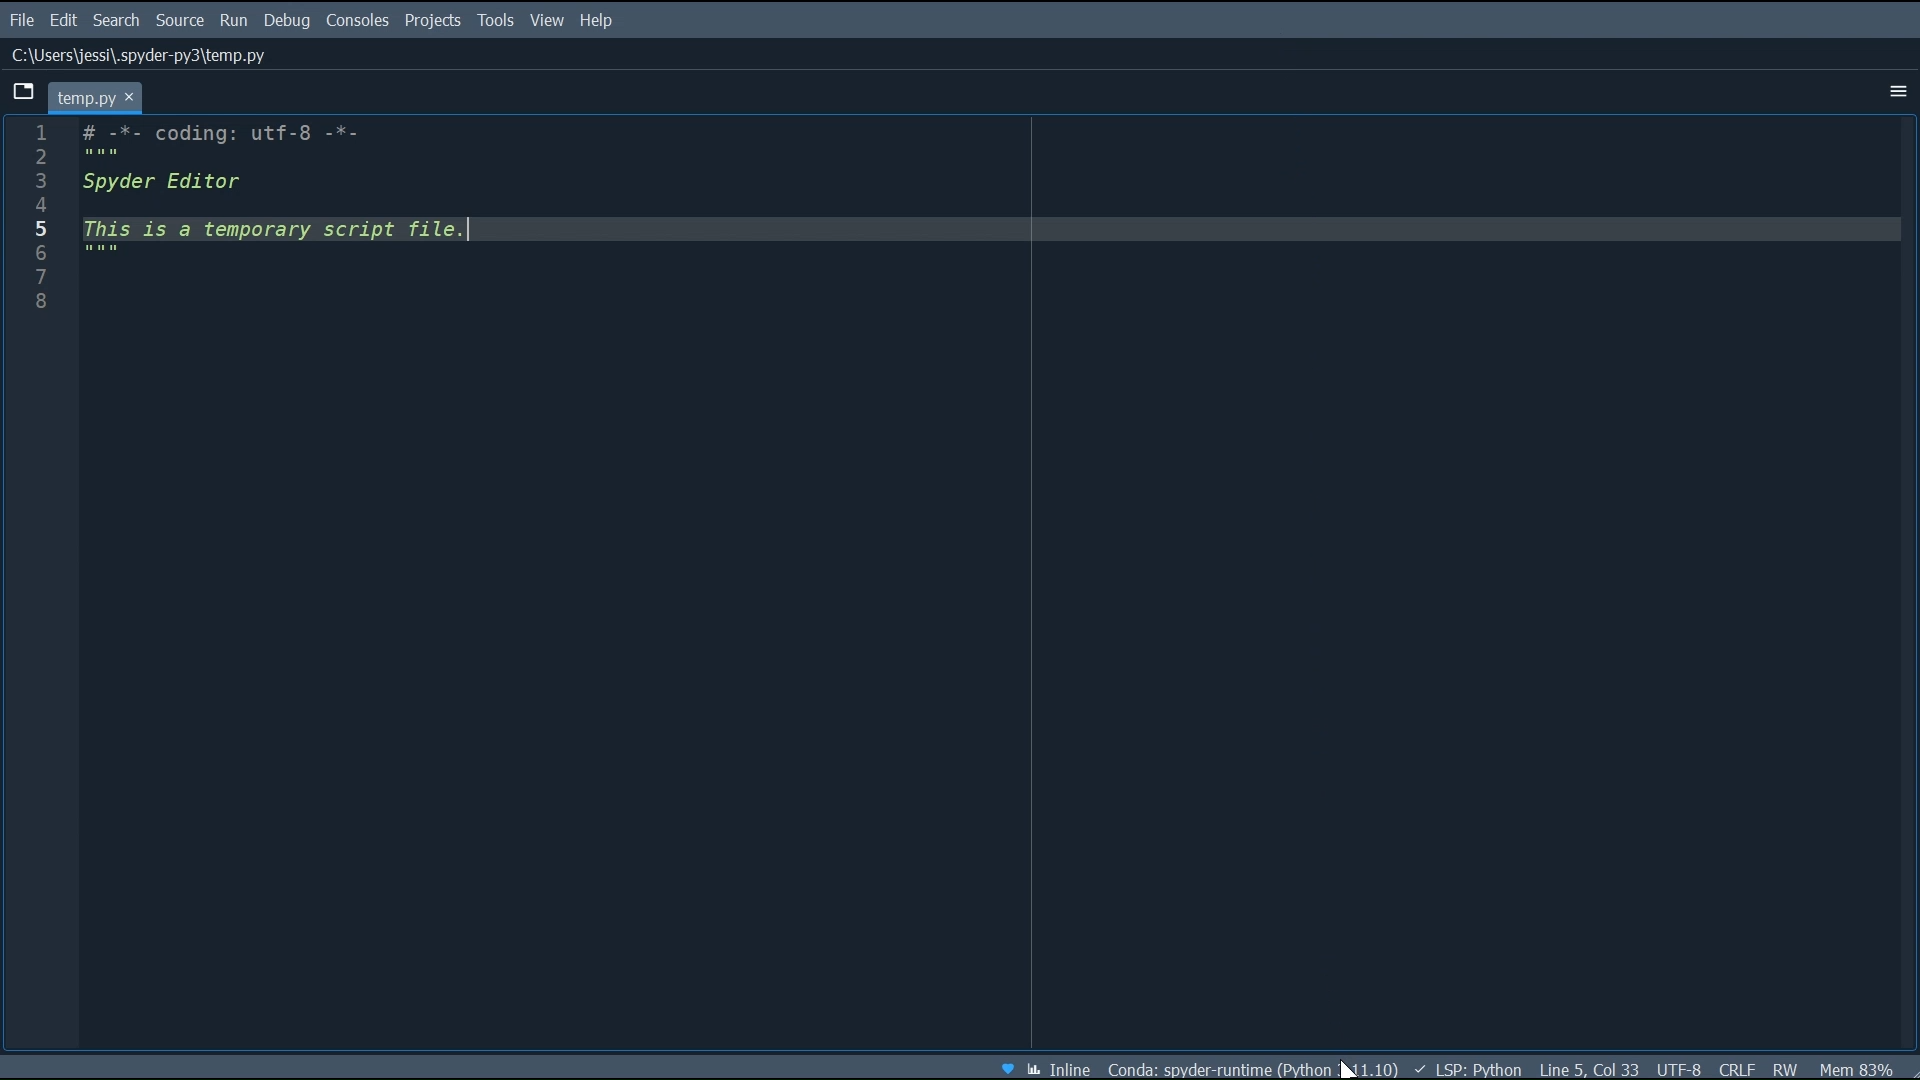 The width and height of the screenshot is (1920, 1080). Describe the element at coordinates (599, 21) in the screenshot. I see `Help` at that location.